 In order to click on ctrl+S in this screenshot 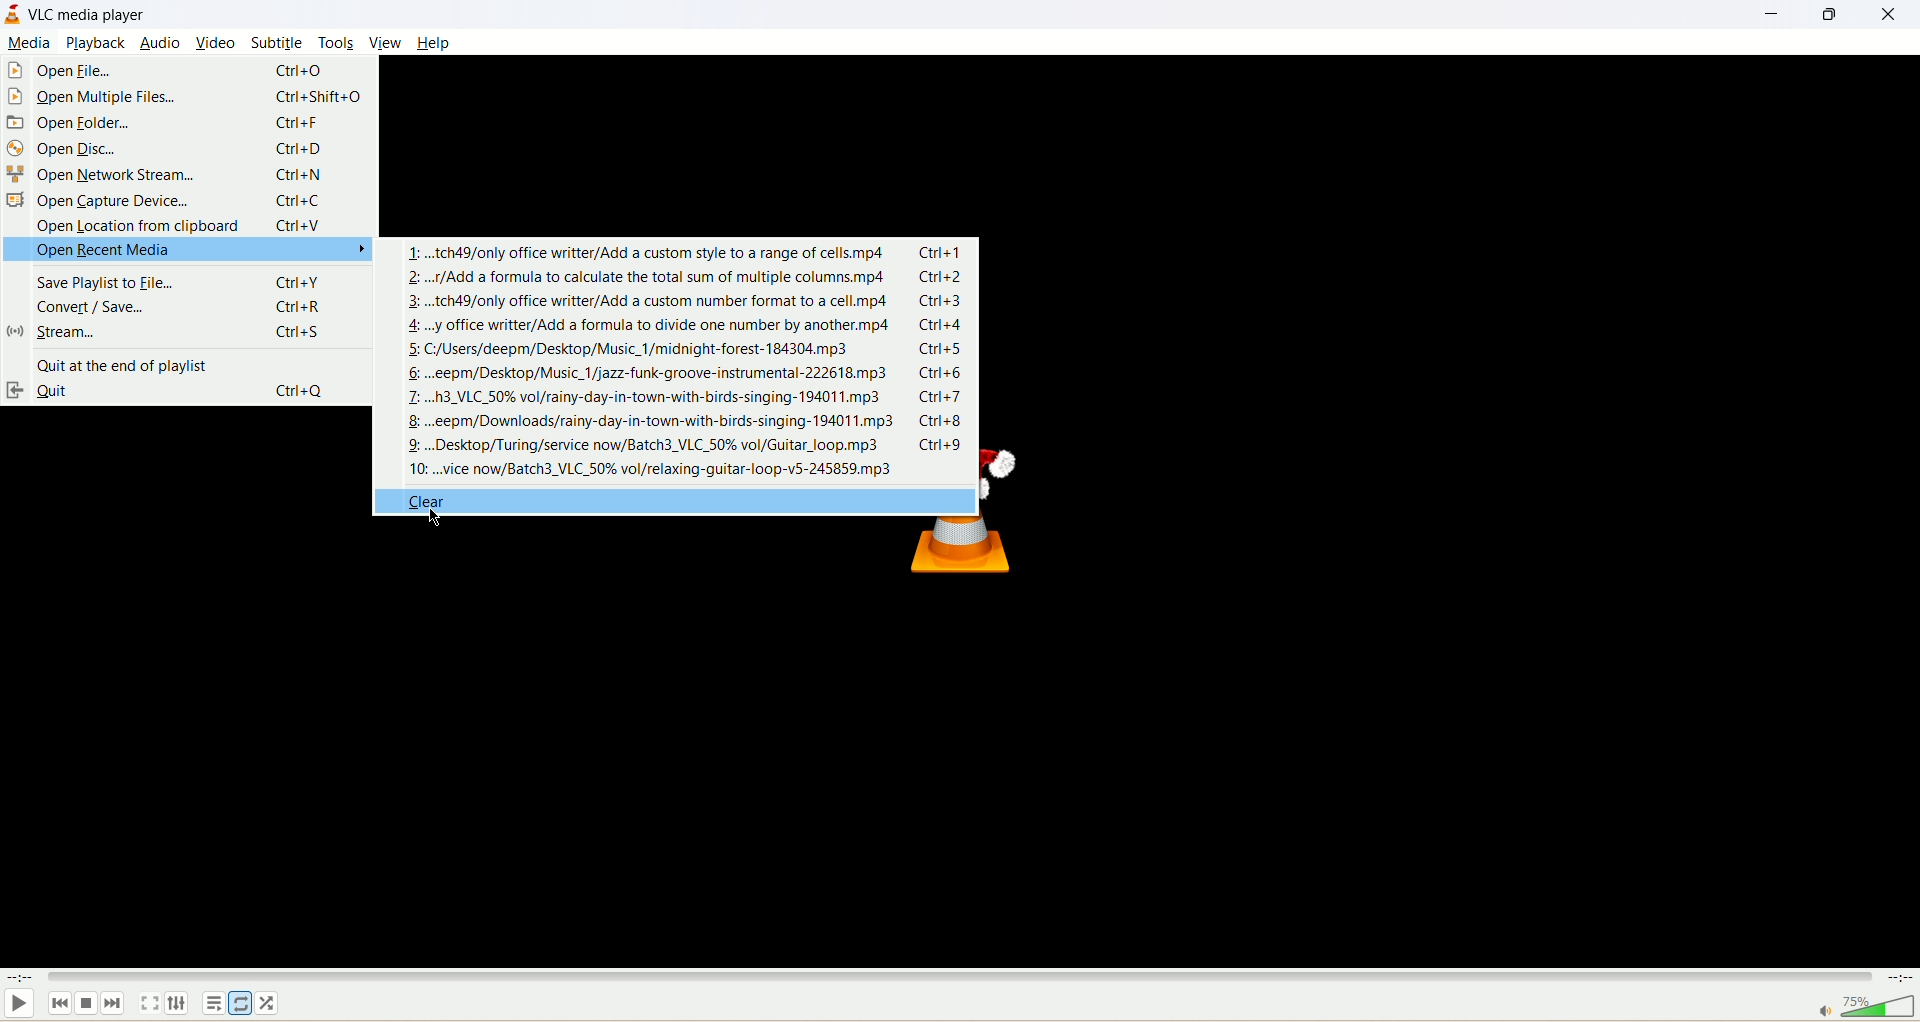, I will do `click(298, 333)`.